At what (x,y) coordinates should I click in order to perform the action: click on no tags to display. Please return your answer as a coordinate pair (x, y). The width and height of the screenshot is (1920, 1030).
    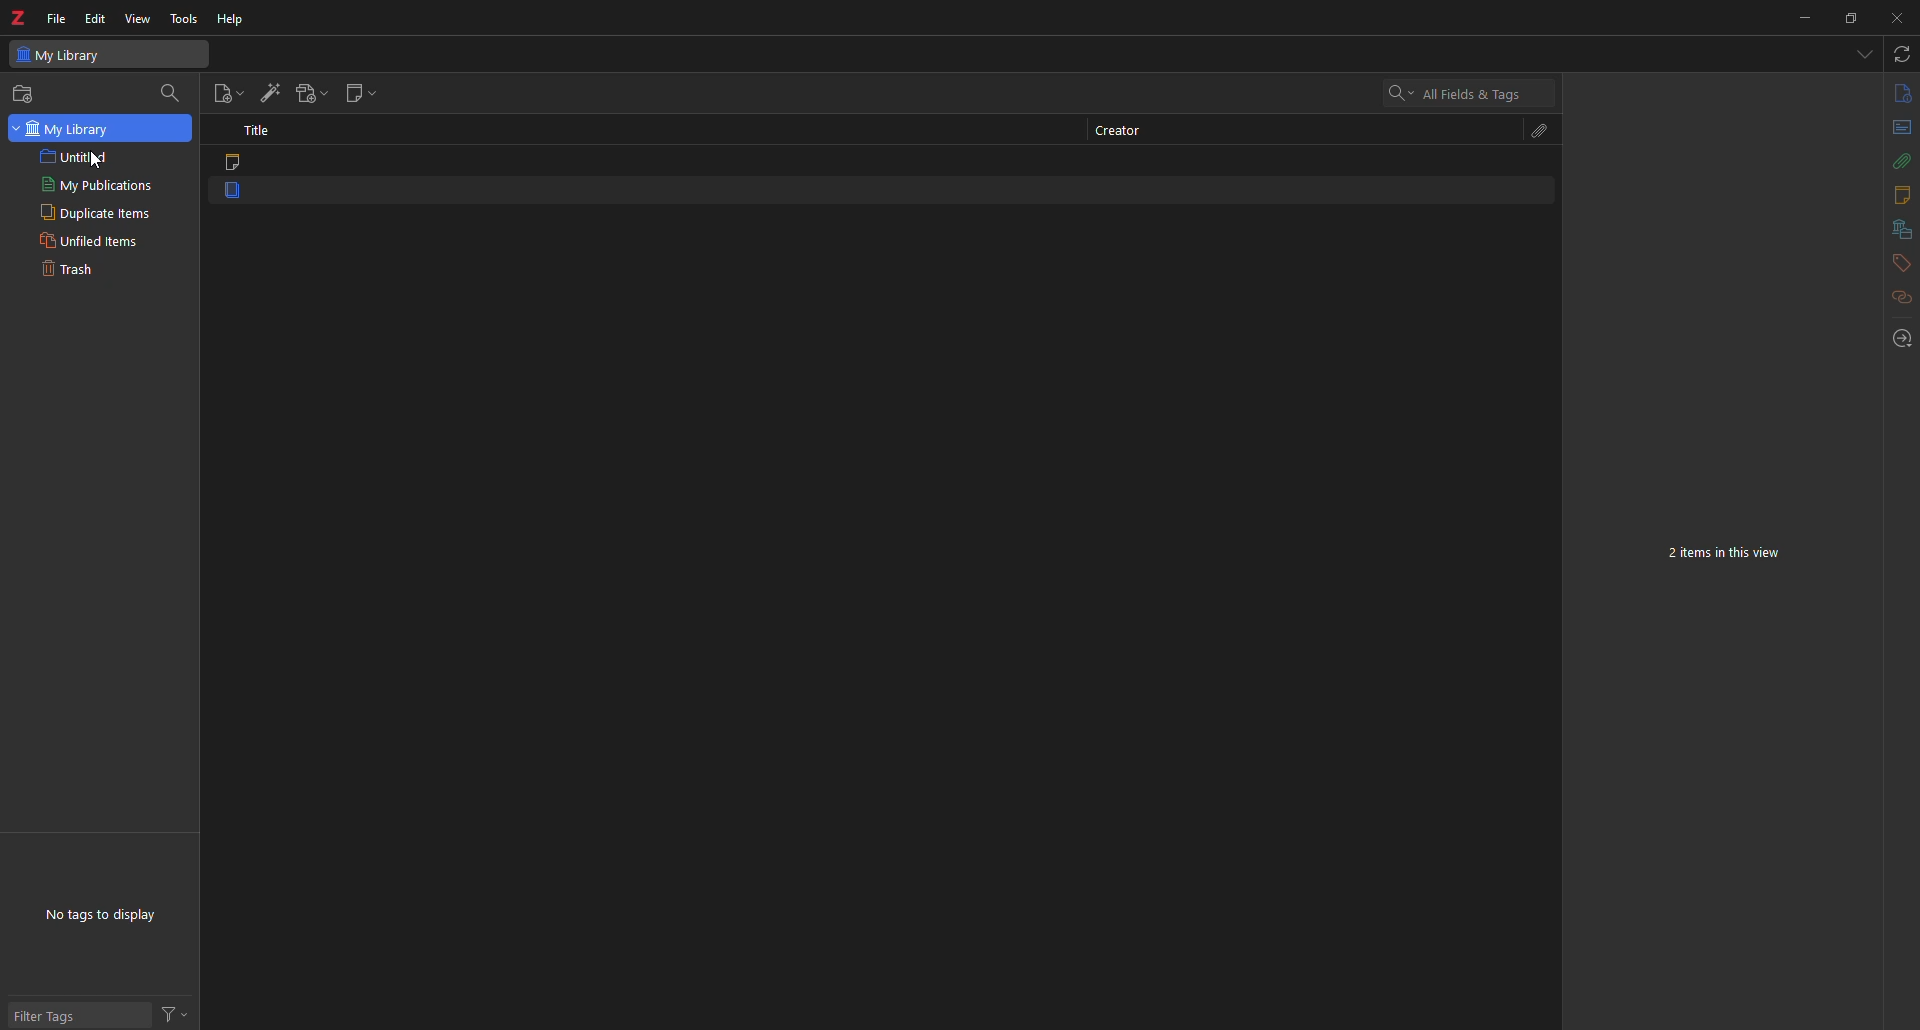
    Looking at the image, I should click on (91, 917).